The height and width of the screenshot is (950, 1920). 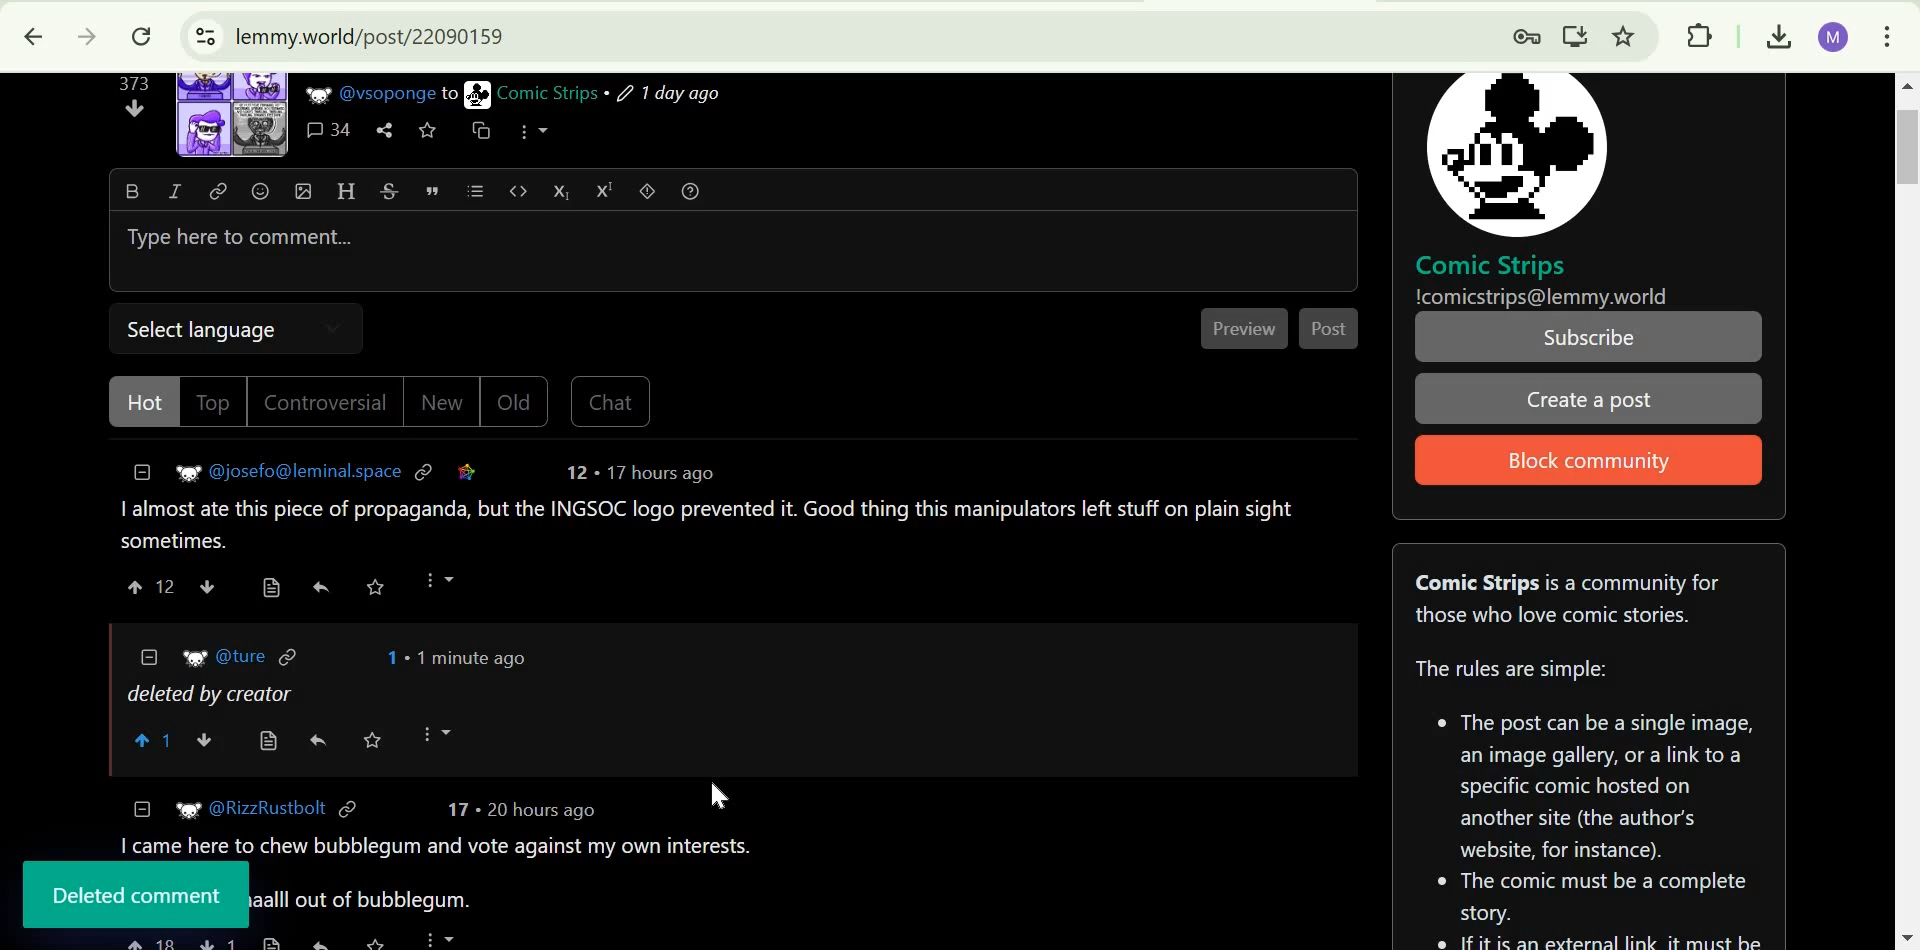 I want to click on spoiler, so click(x=648, y=190).